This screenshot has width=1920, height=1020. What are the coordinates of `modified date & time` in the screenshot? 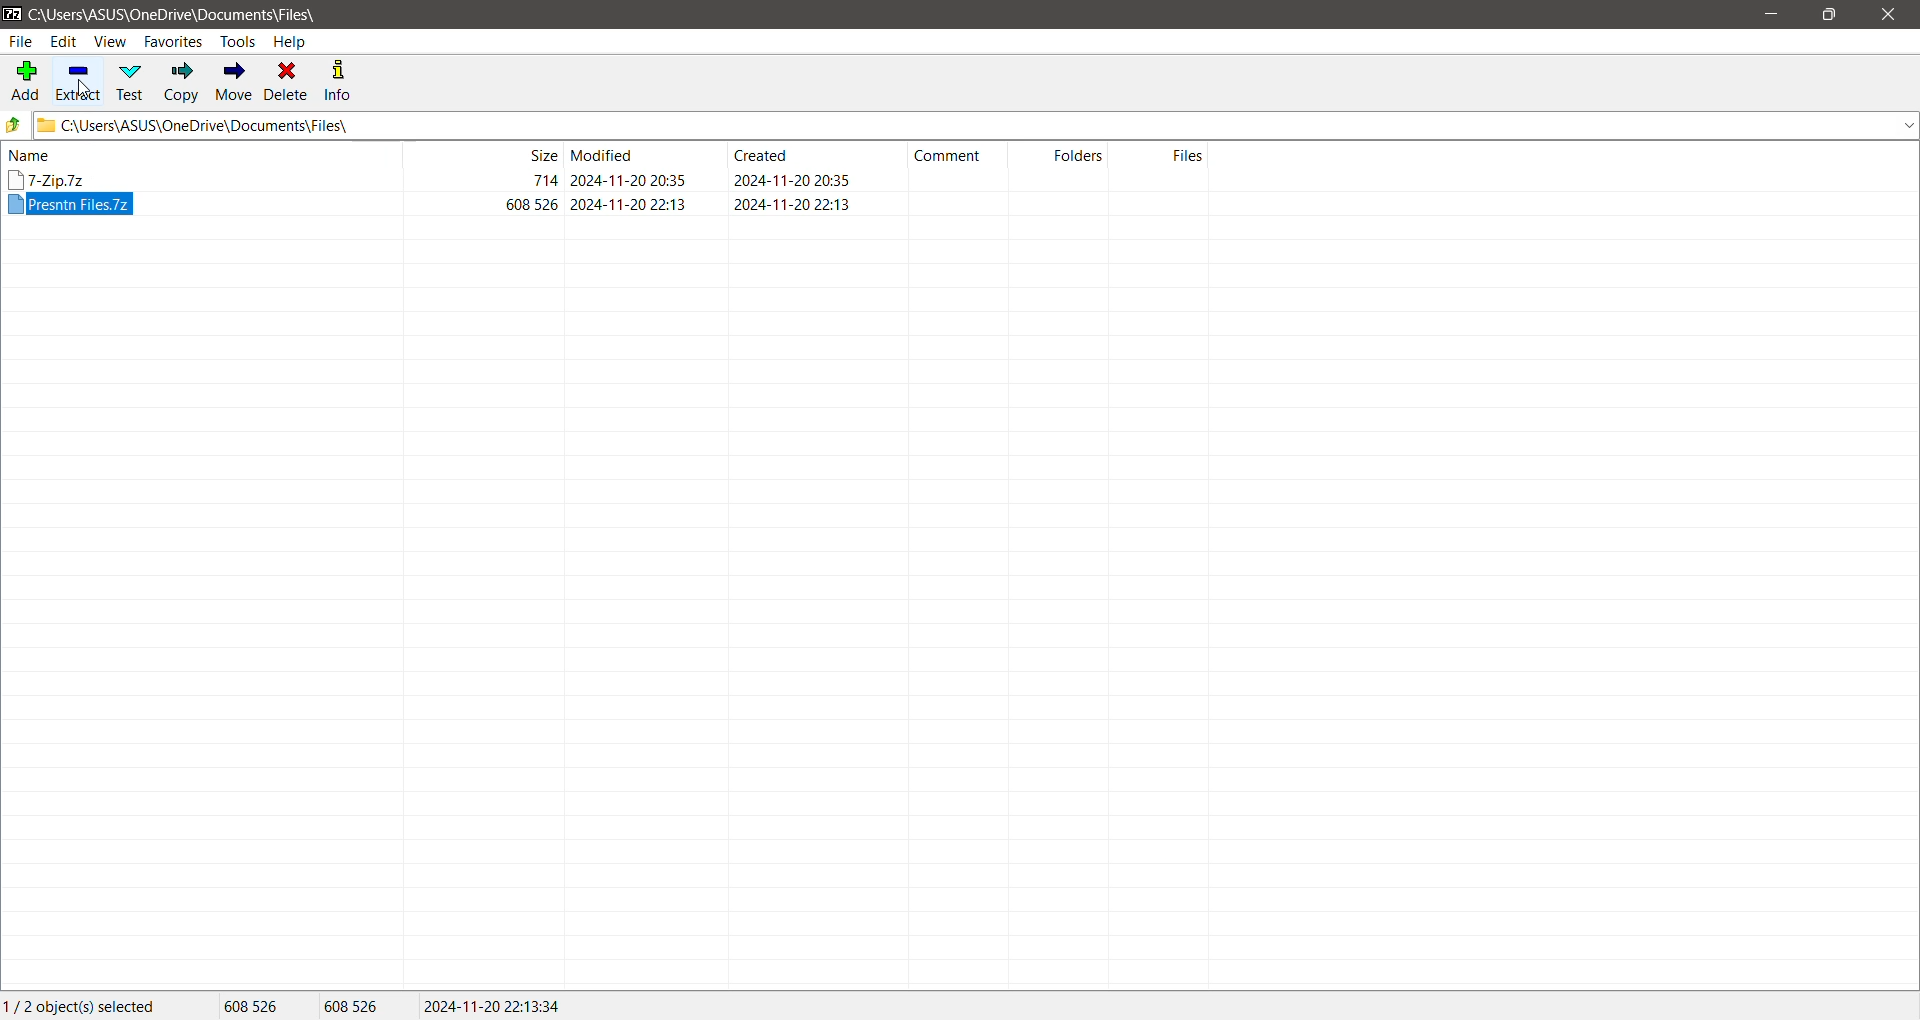 It's located at (629, 204).